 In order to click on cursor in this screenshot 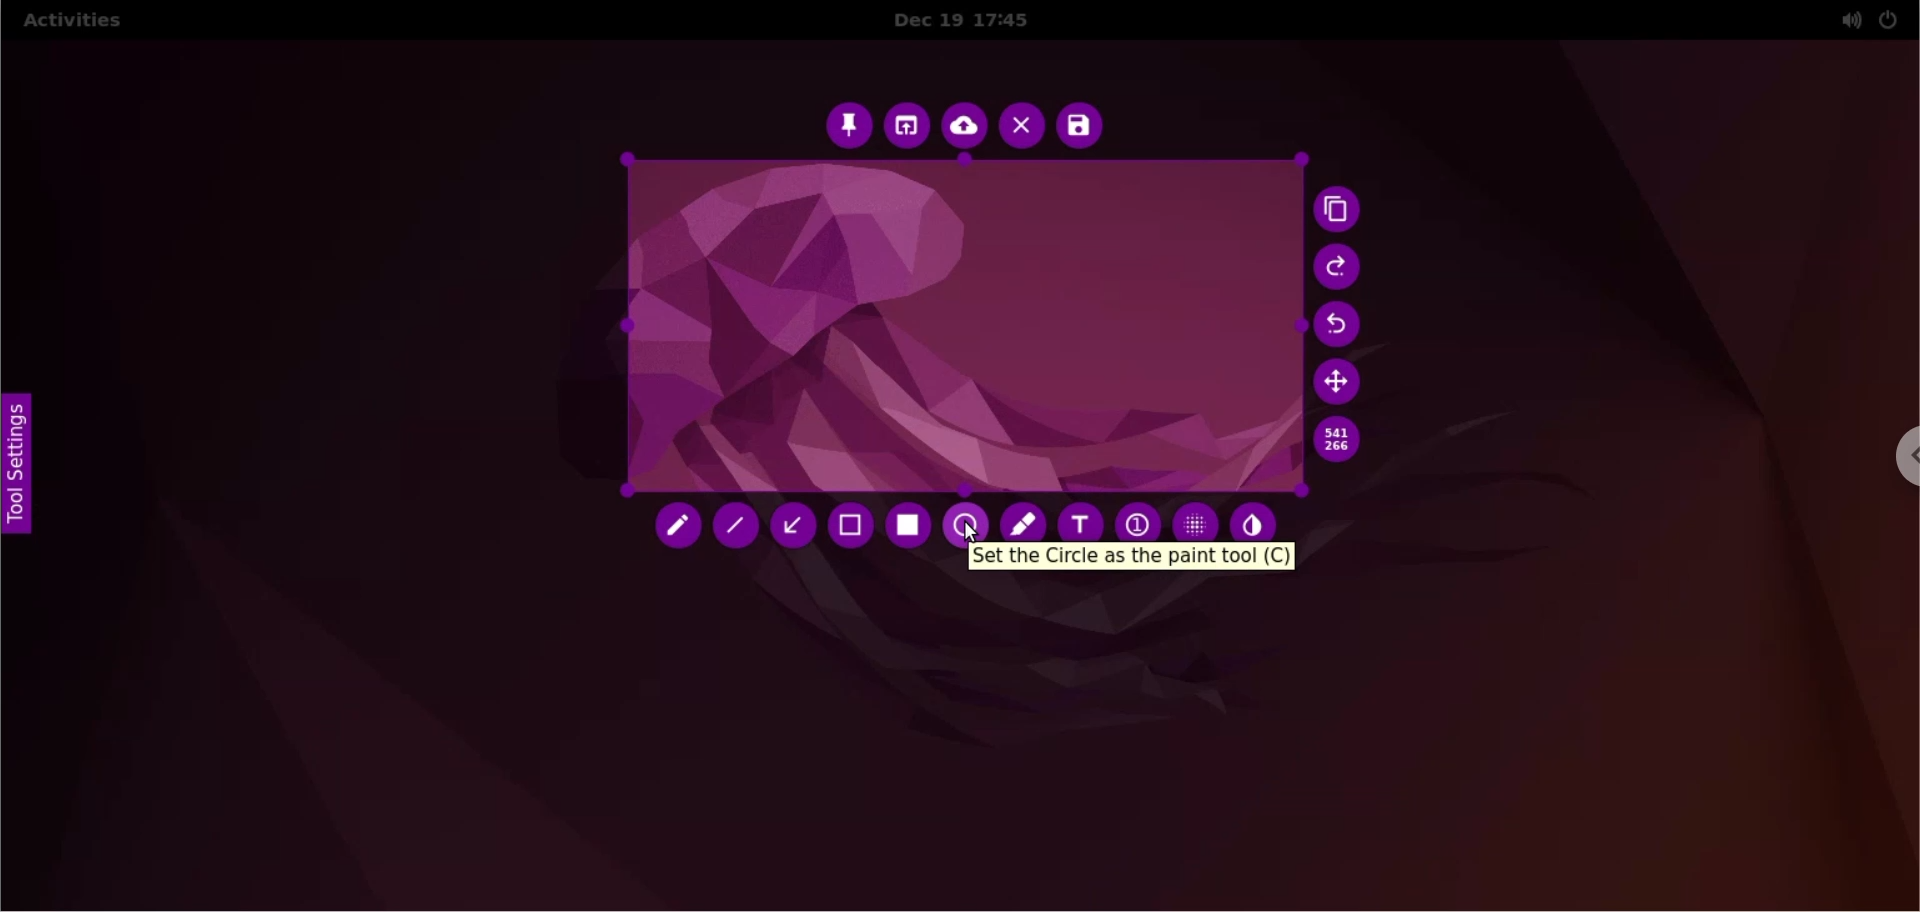, I will do `click(969, 535)`.